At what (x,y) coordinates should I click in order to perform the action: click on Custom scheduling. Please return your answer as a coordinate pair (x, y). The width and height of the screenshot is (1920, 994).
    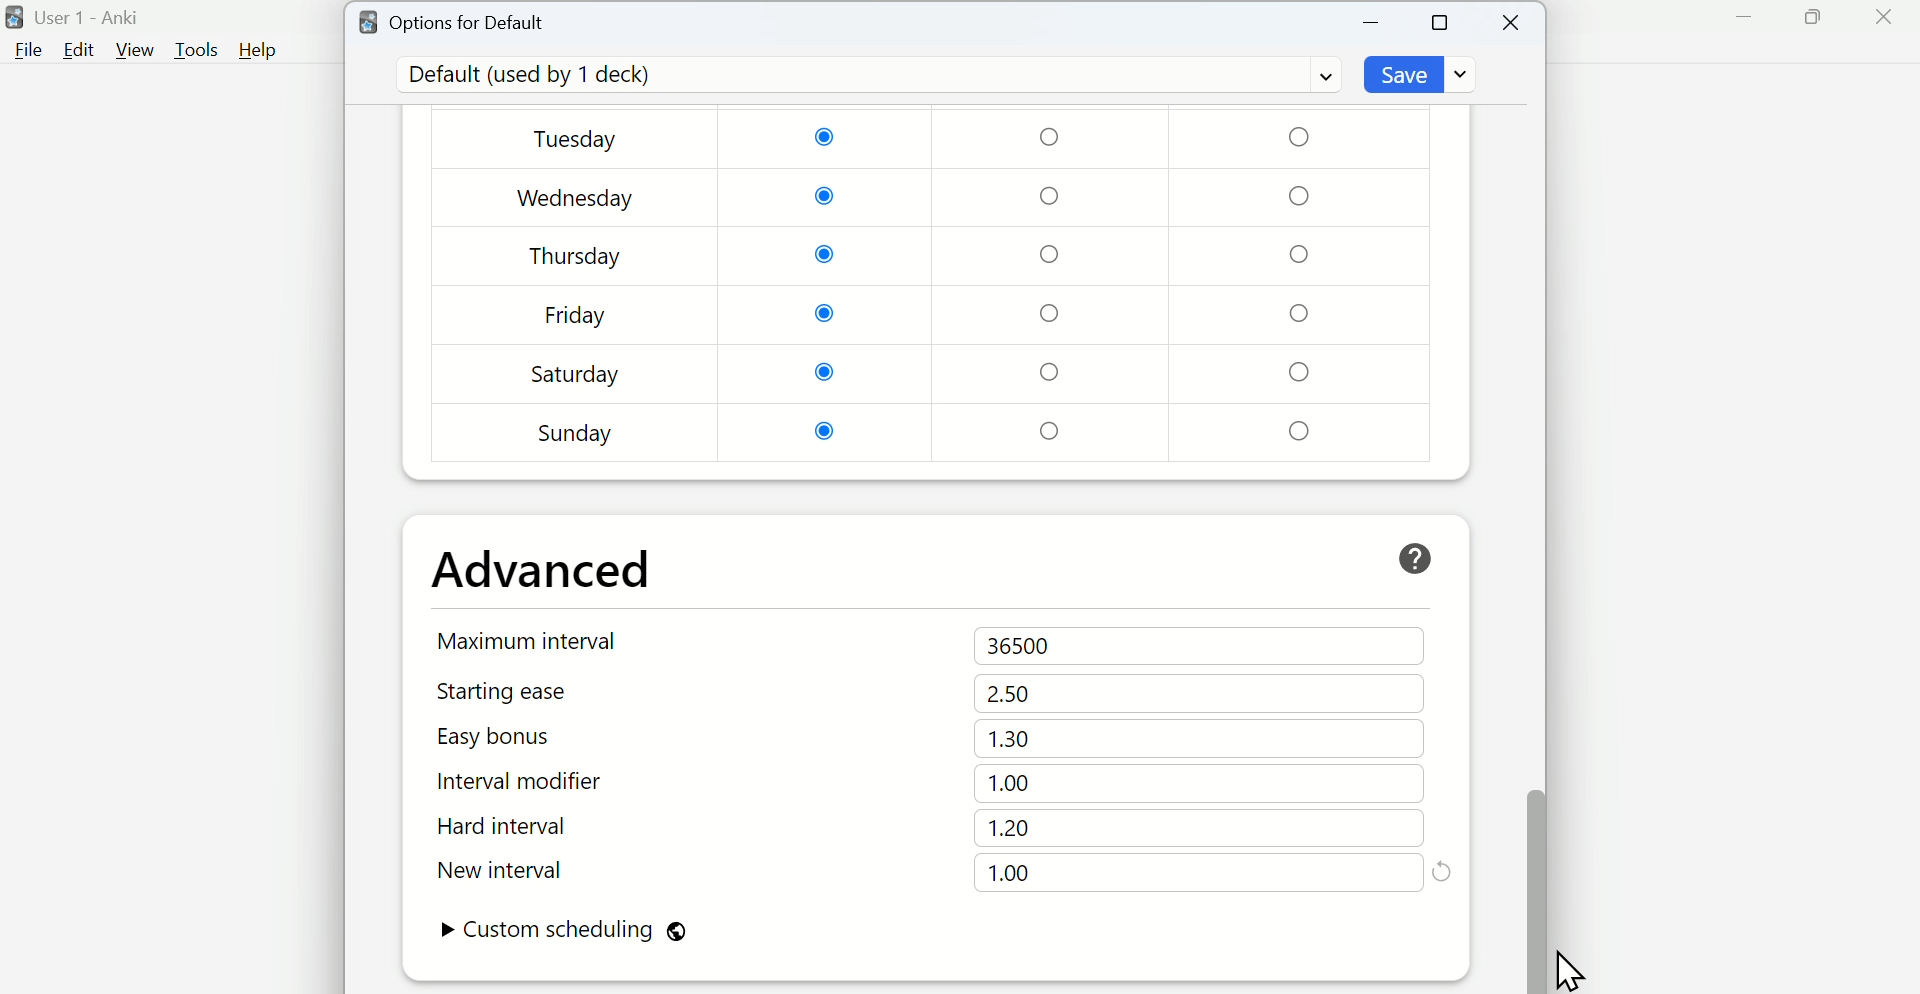
    Looking at the image, I should click on (563, 932).